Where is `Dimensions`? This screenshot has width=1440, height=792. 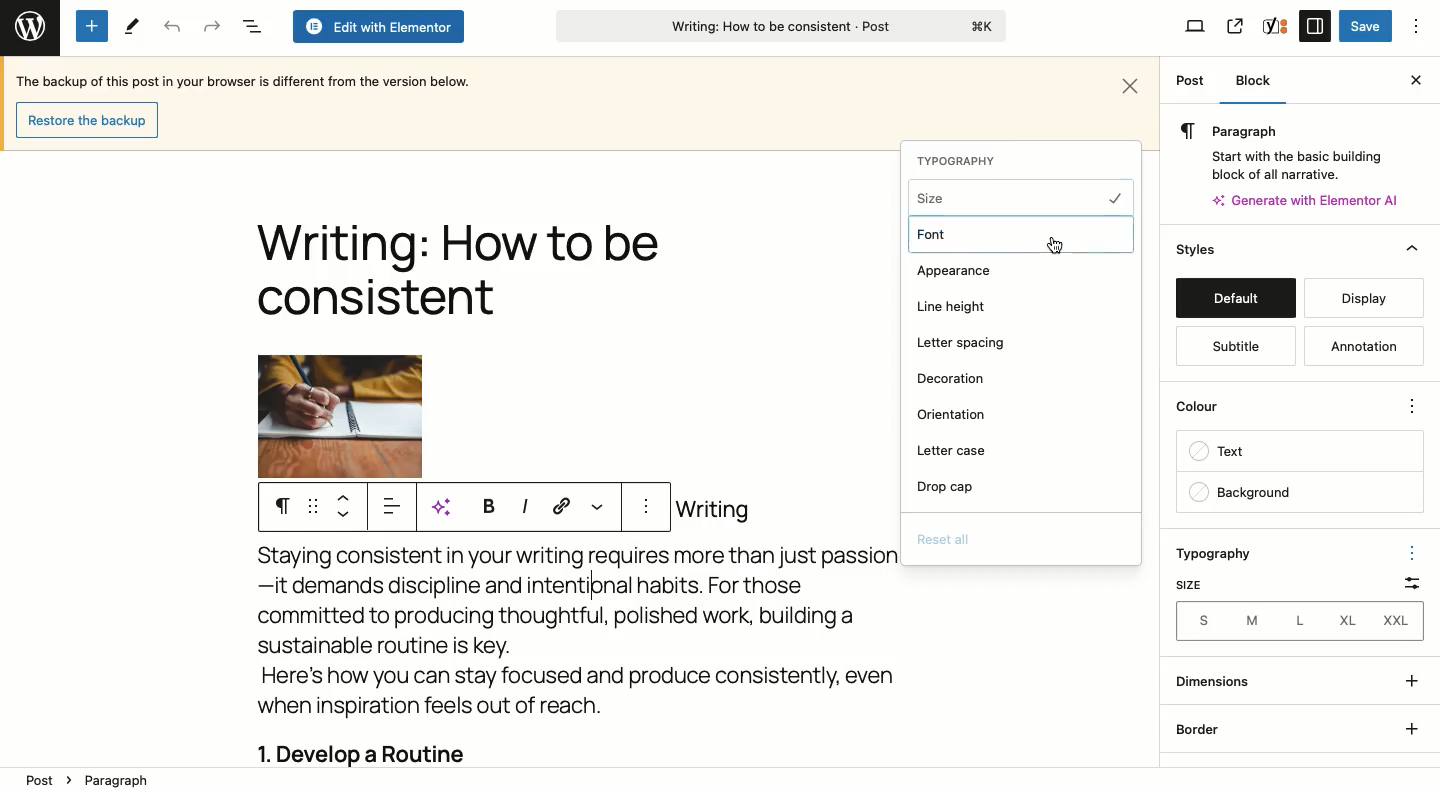 Dimensions is located at coordinates (1213, 682).